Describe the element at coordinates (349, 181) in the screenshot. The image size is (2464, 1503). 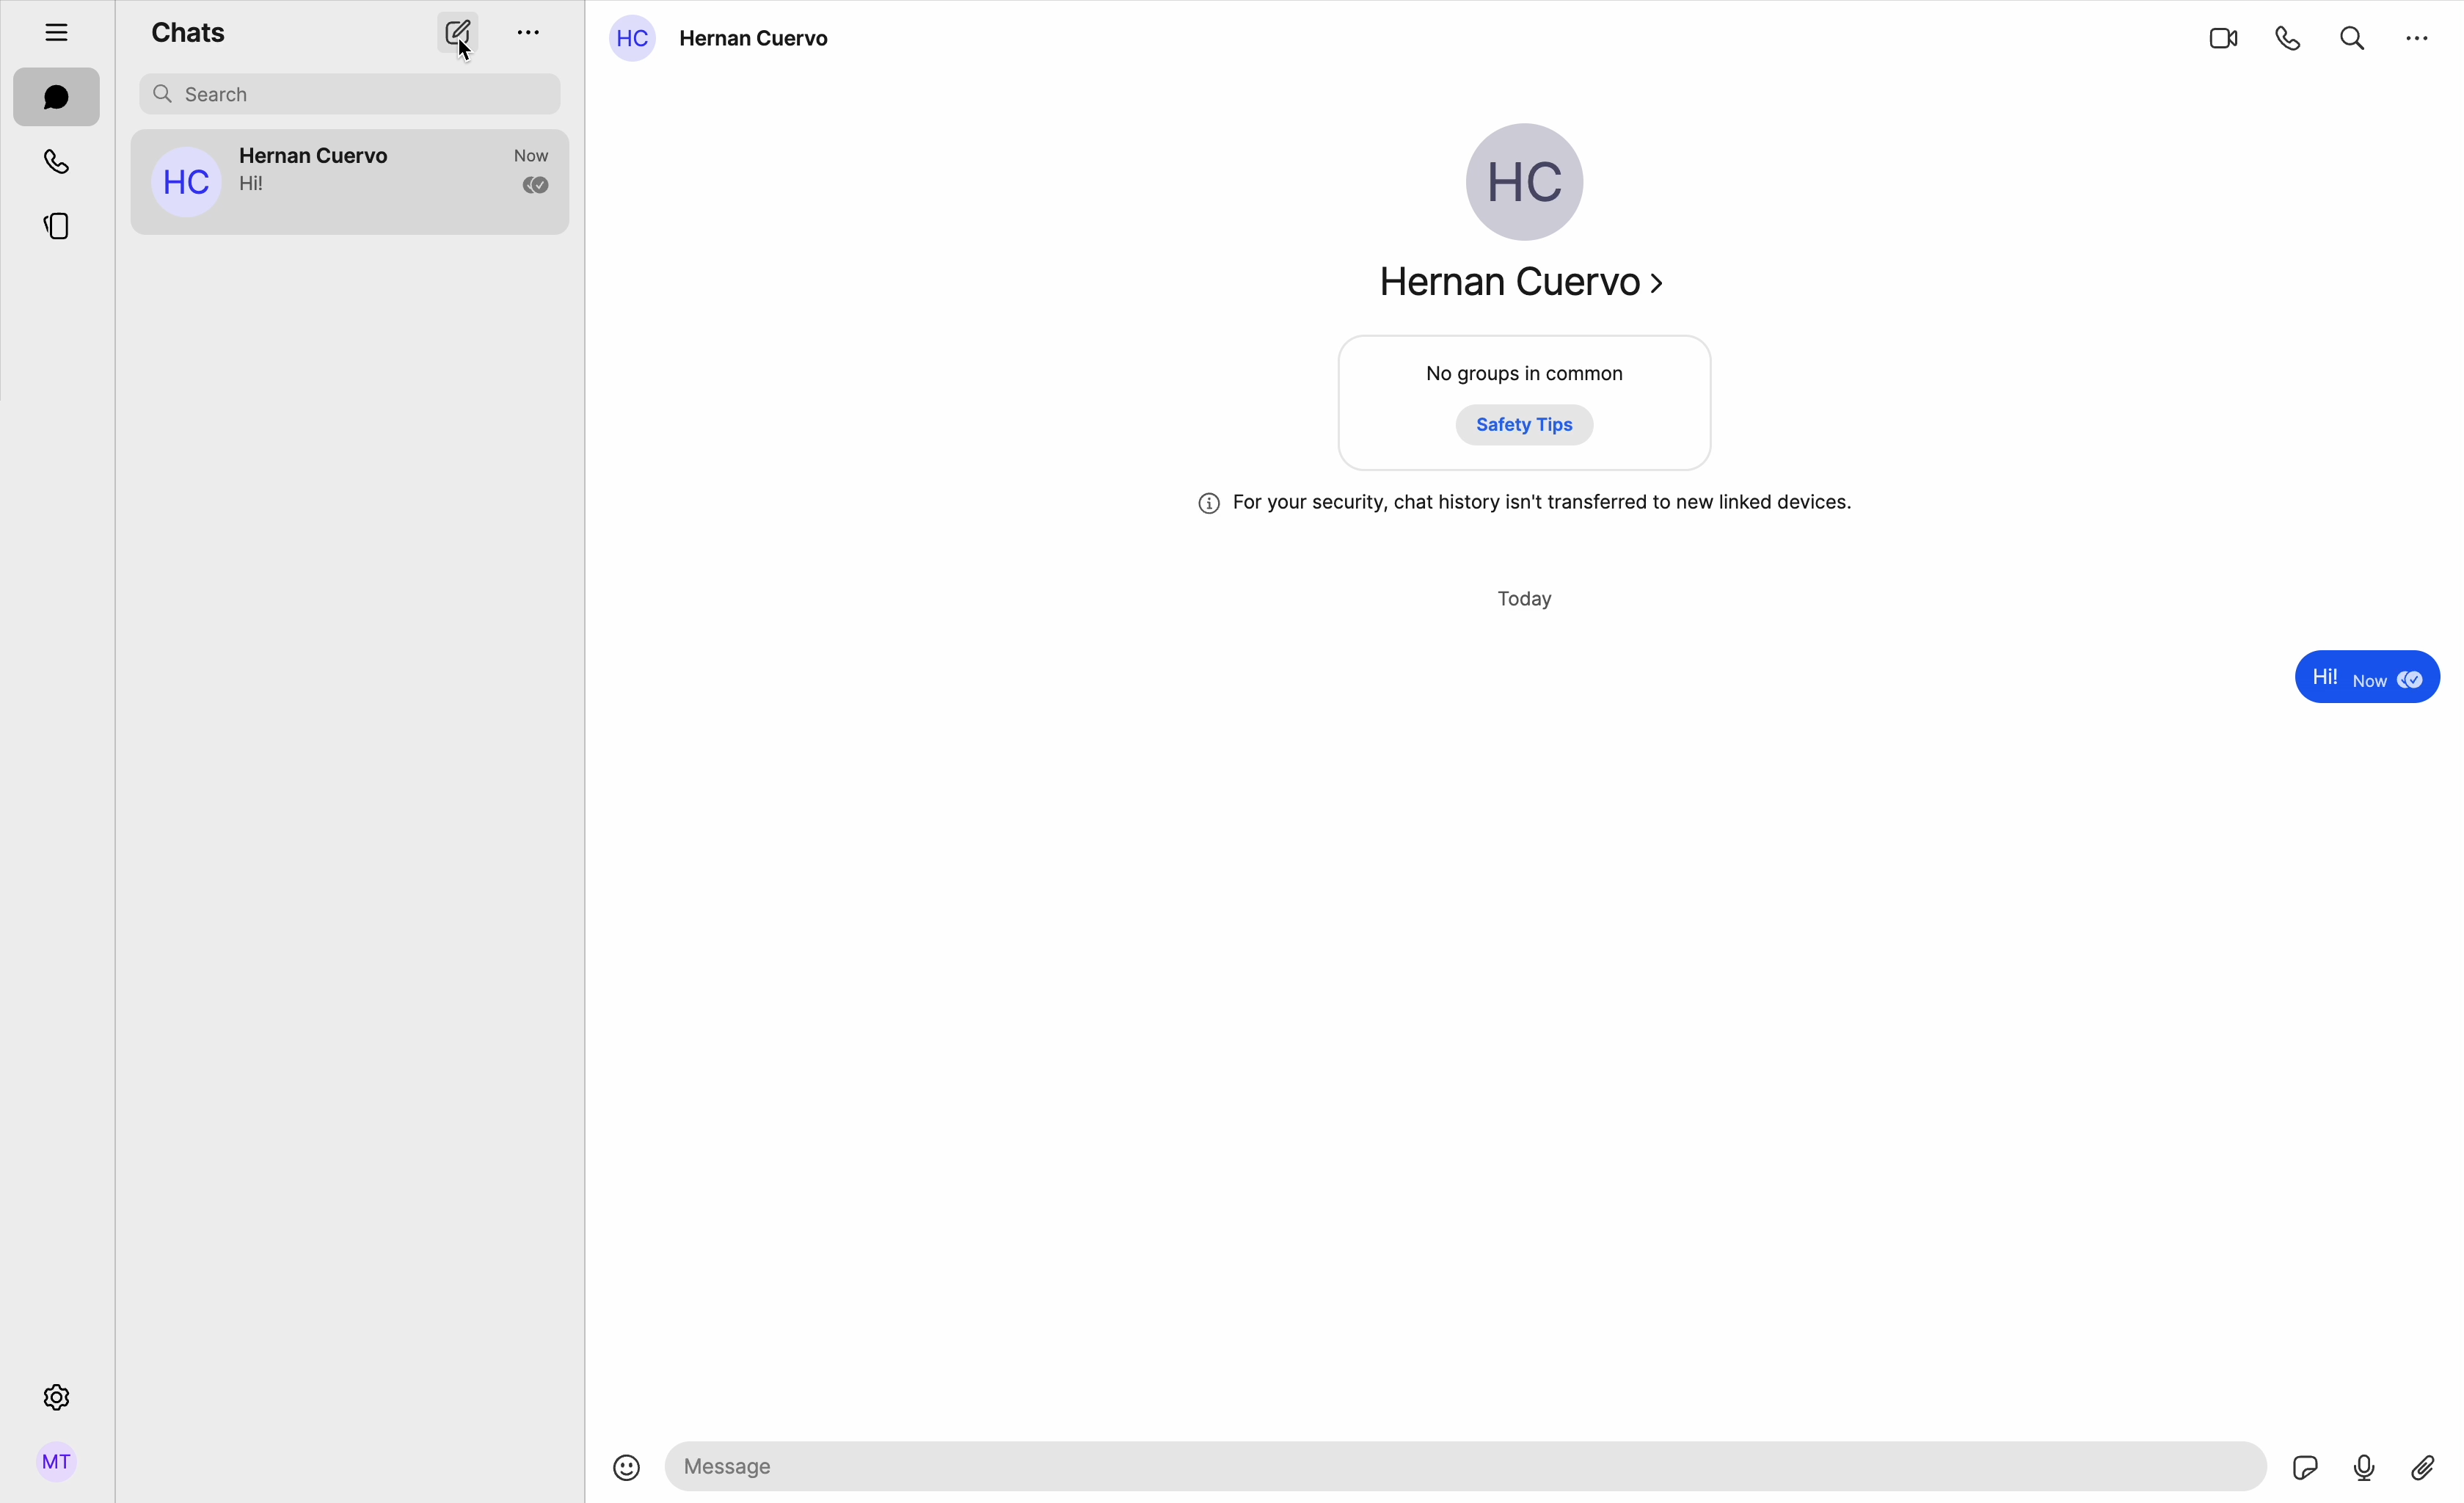
I see `contact` at that location.